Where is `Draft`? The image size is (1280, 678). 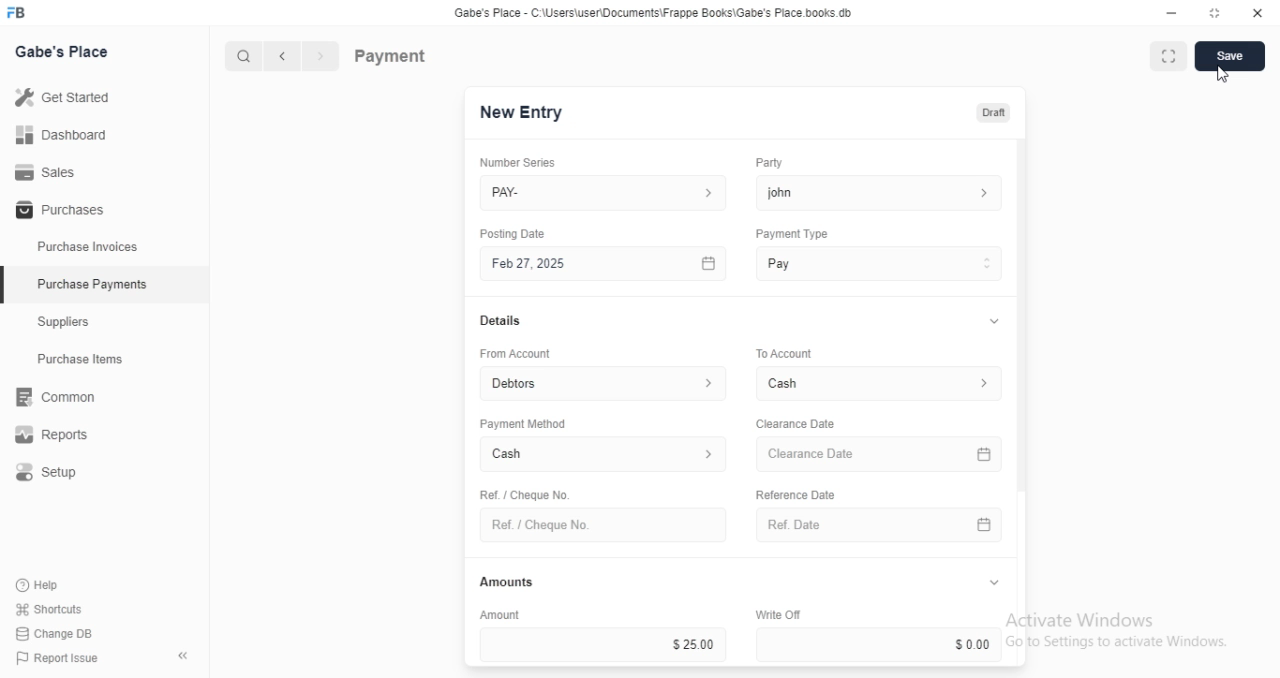
Draft is located at coordinates (990, 111).